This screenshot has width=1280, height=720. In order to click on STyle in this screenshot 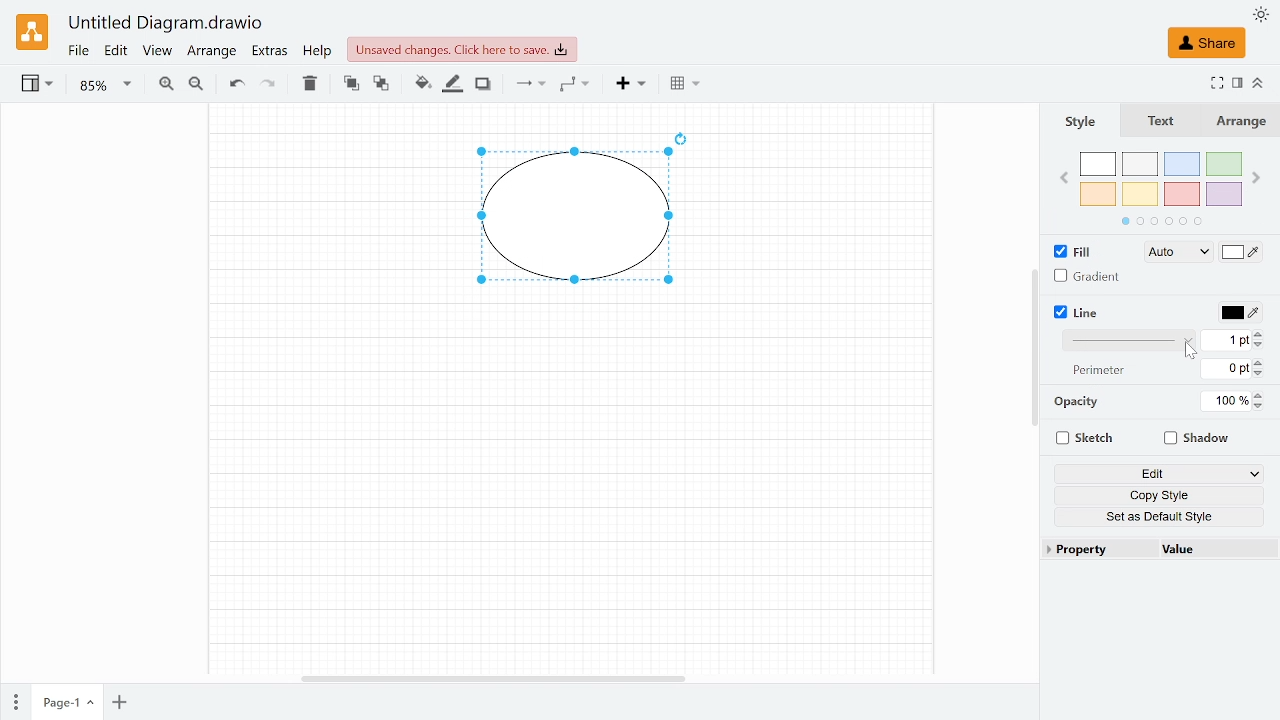, I will do `click(1091, 121)`.